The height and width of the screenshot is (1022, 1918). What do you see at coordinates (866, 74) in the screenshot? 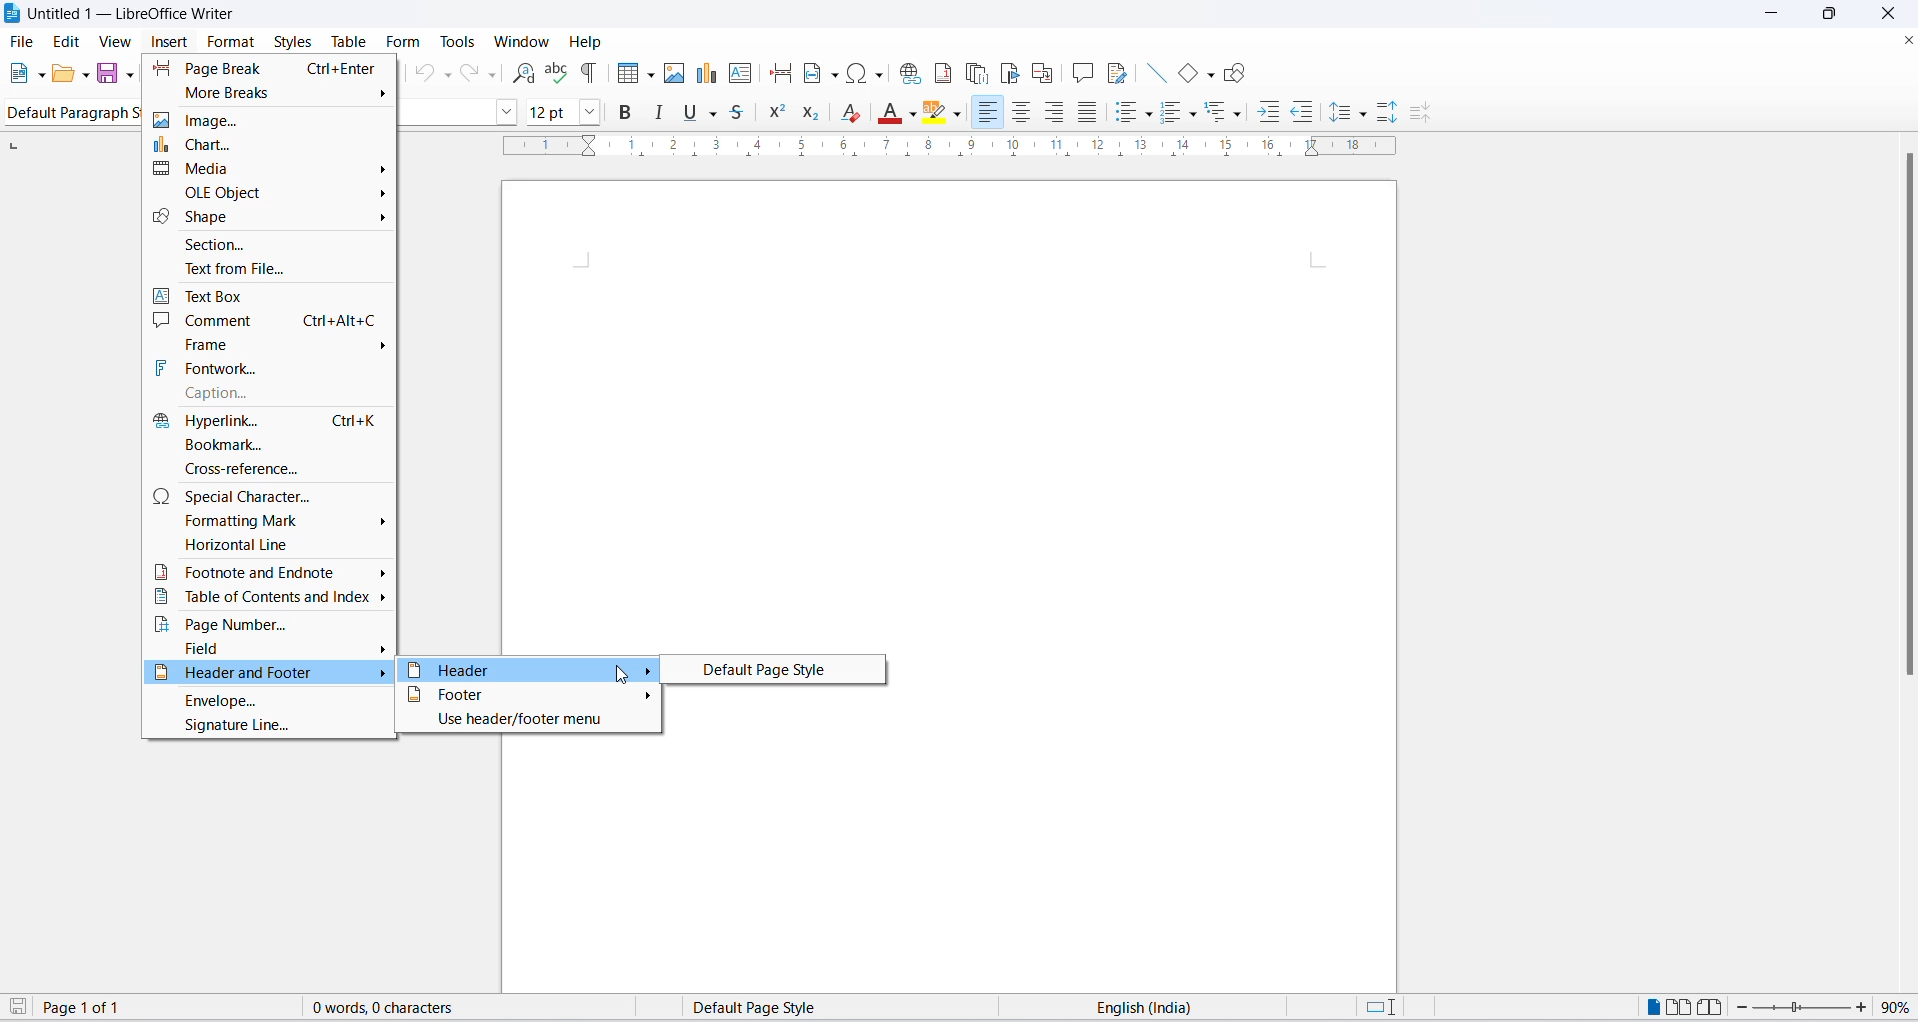
I see `insert special characters` at bounding box center [866, 74].